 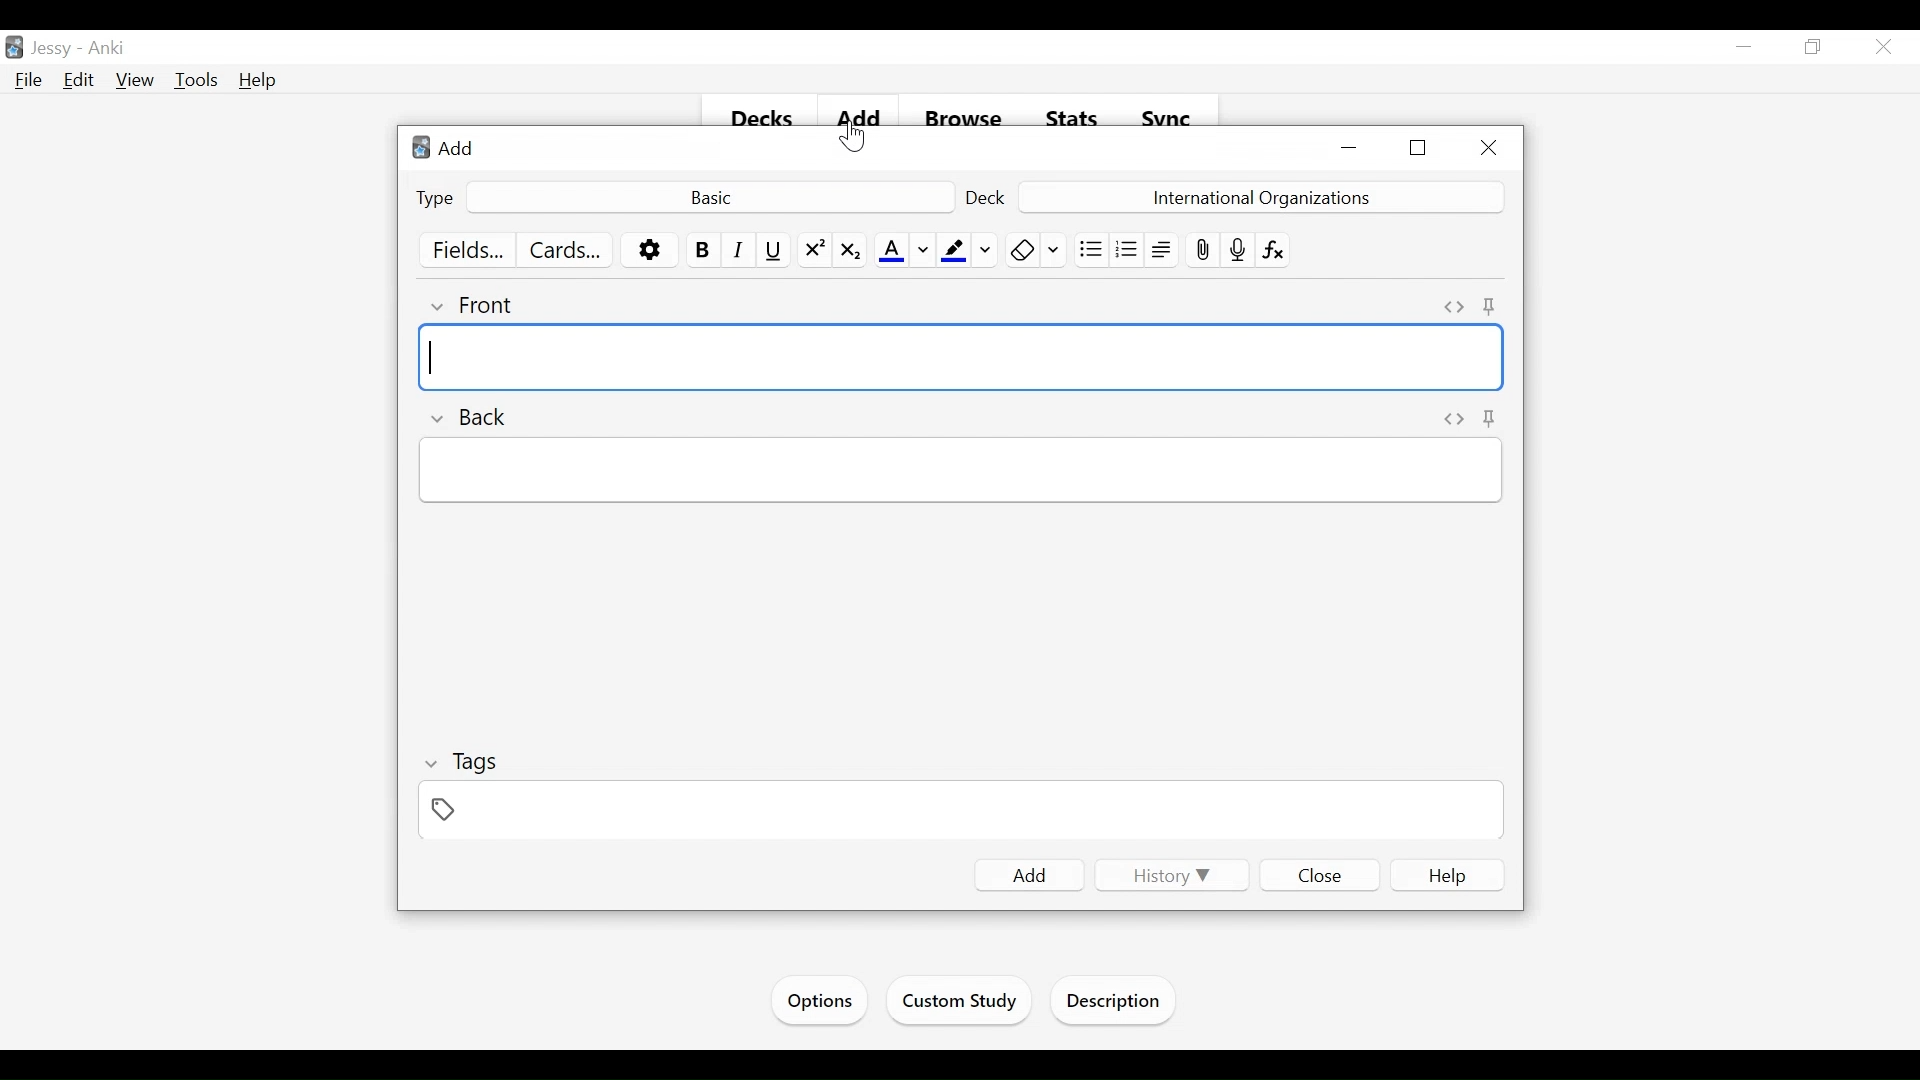 I want to click on typing cursor, so click(x=435, y=357).